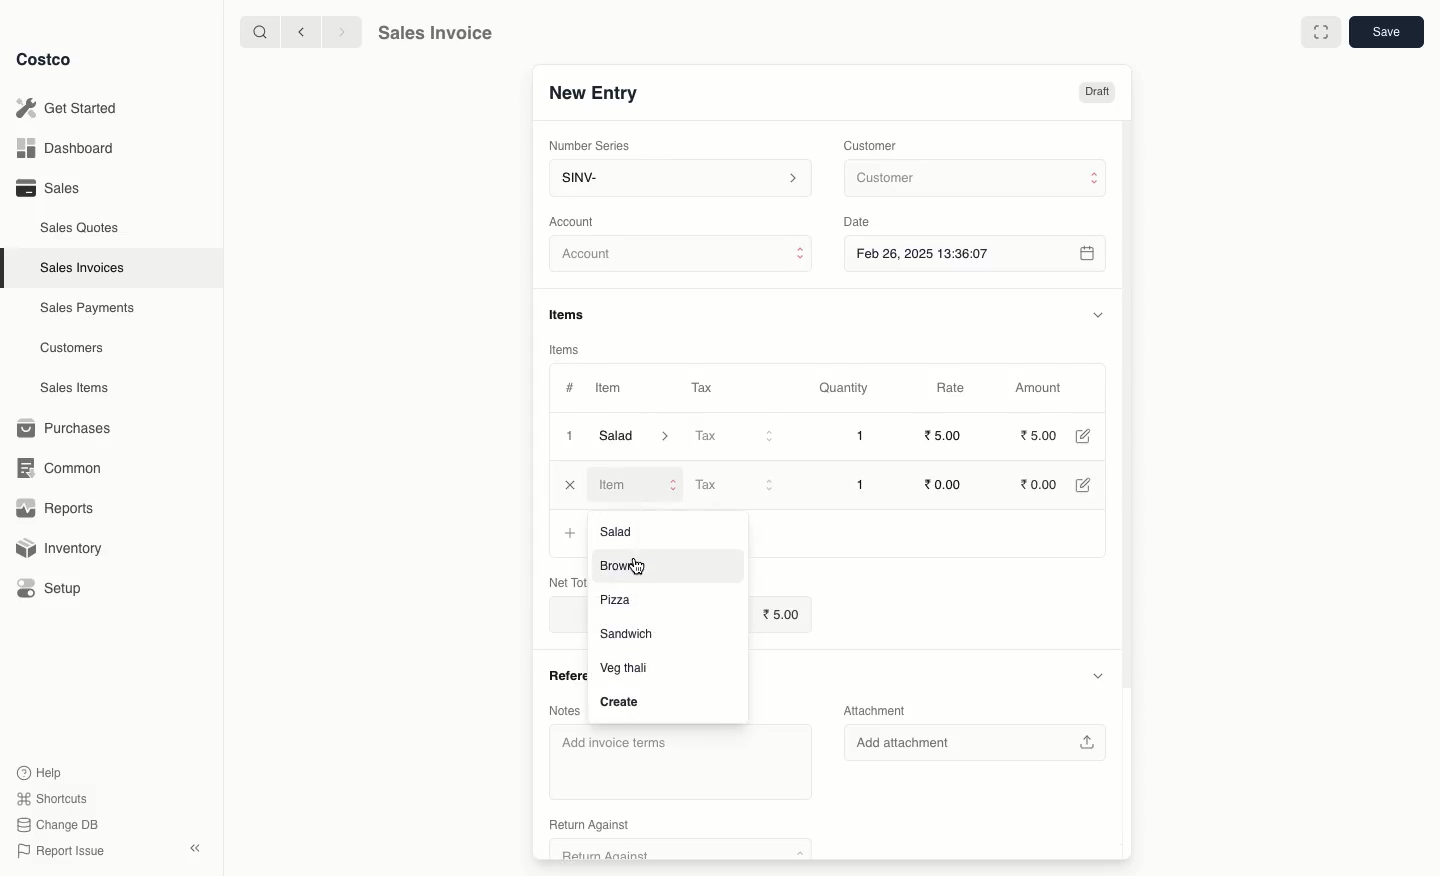 The height and width of the screenshot is (876, 1440). What do you see at coordinates (1100, 675) in the screenshot?
I see `Hide` at bounding box center [1100, 675].